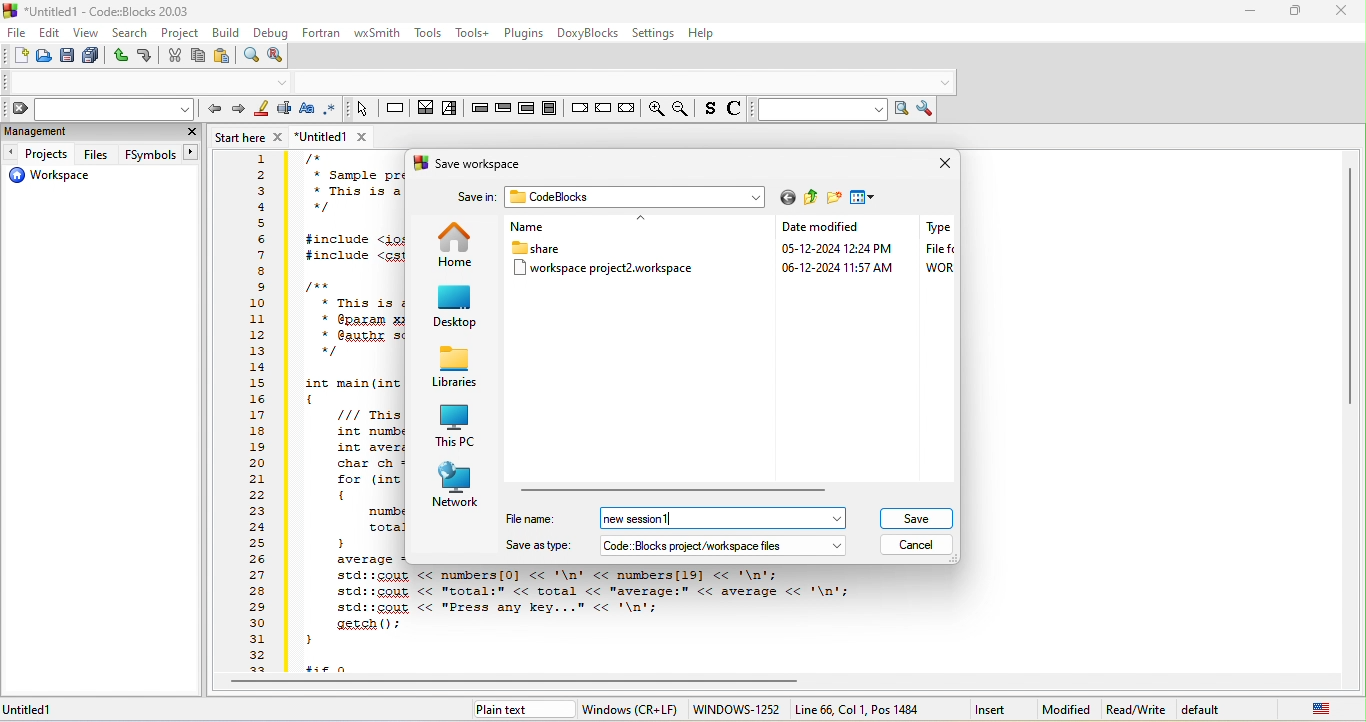  Describe the element at coordinates (428, 33) in the screenshot. I see `tools` at that location.